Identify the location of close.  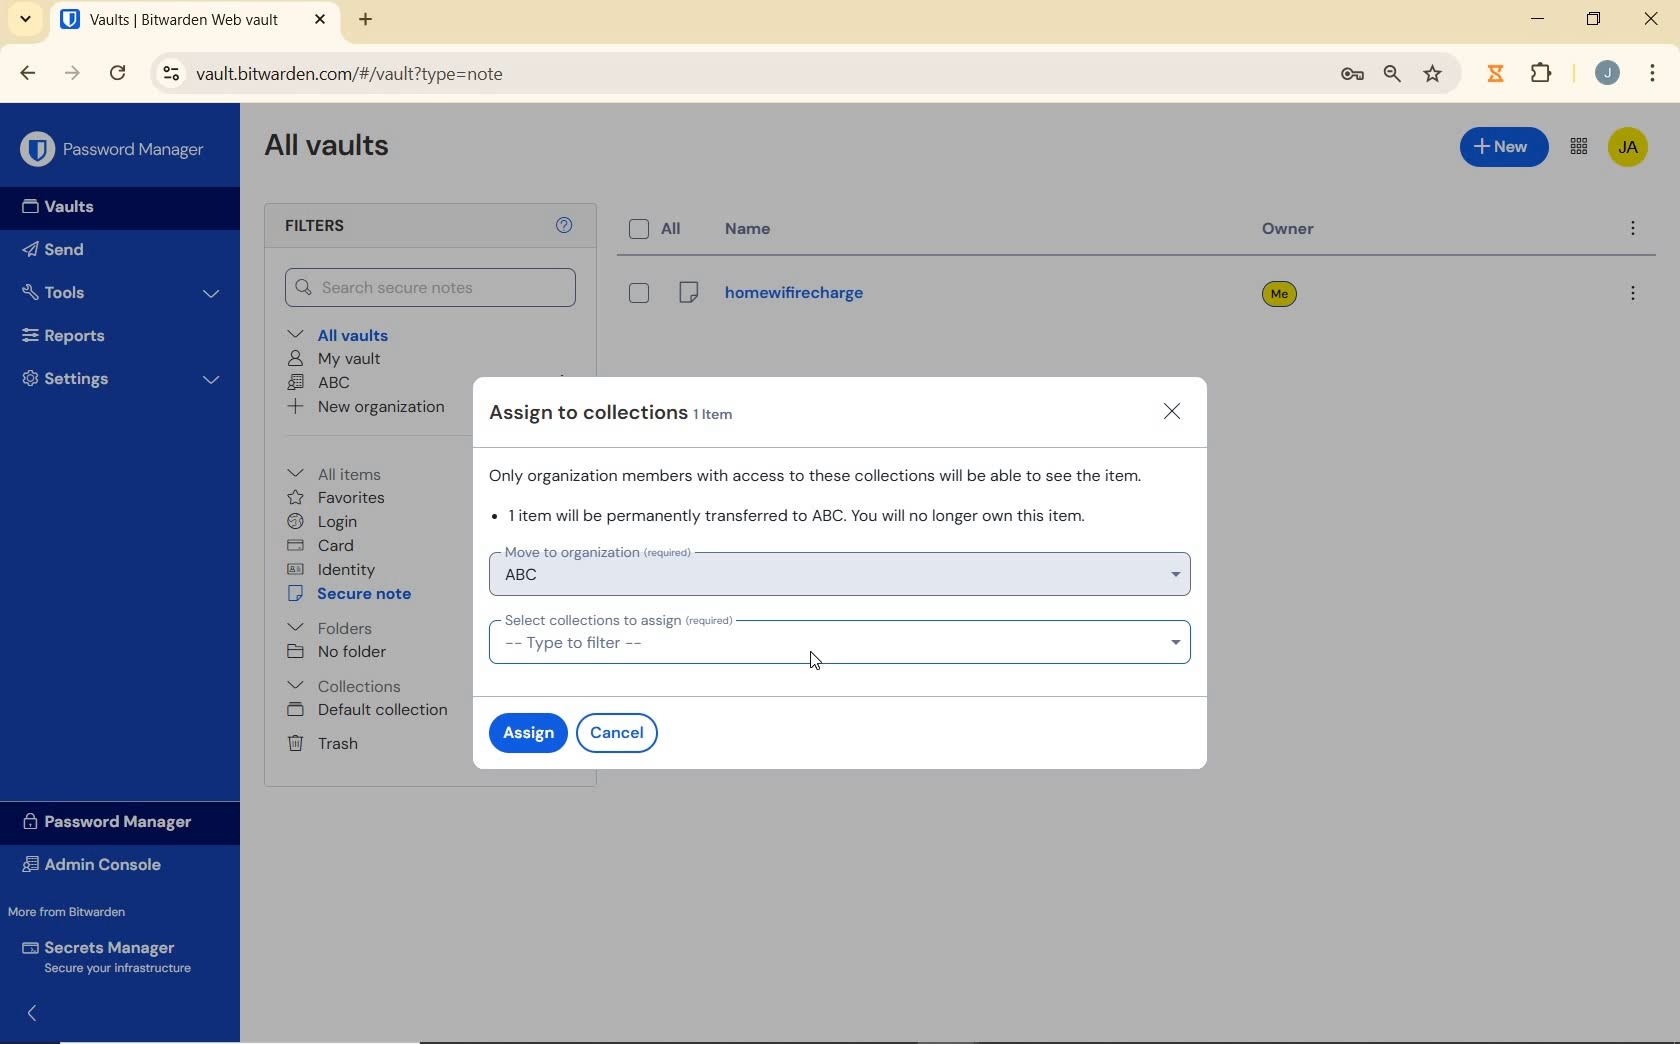
(1175, 413).